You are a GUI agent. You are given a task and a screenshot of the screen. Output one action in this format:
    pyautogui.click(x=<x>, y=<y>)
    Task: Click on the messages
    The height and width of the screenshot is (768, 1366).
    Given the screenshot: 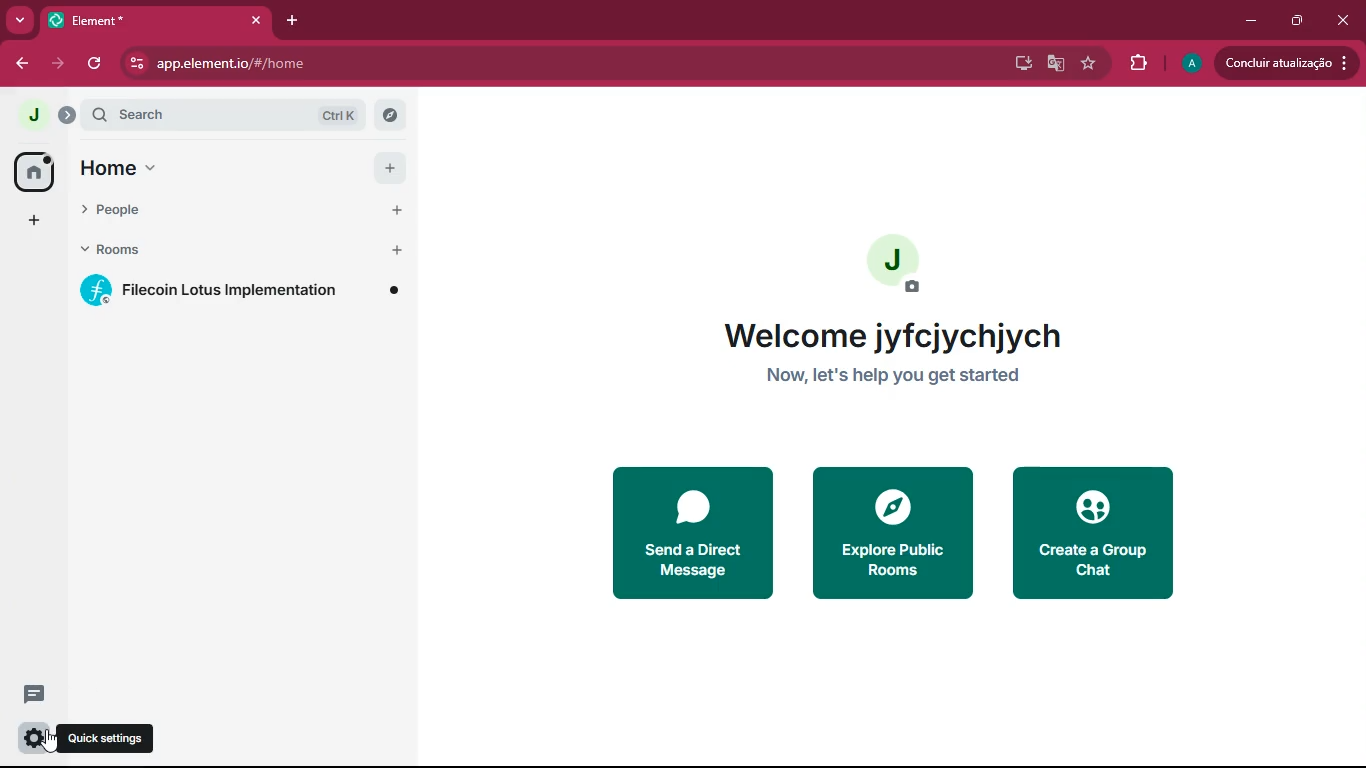 What is the action you would take?
    pyautogui.click(x=38, y=694)
    